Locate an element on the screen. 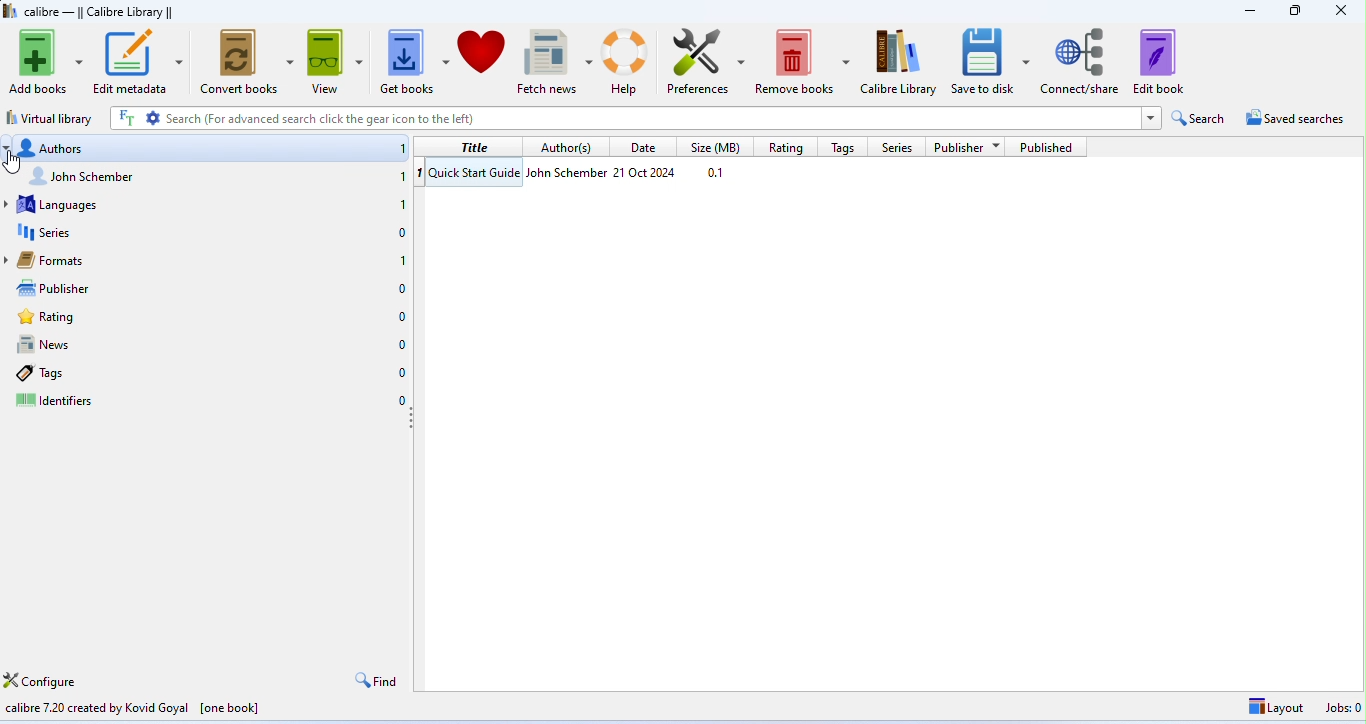 The height and width of the screenshot is (724, 1366). convert books is located at coordinates (247, 62).